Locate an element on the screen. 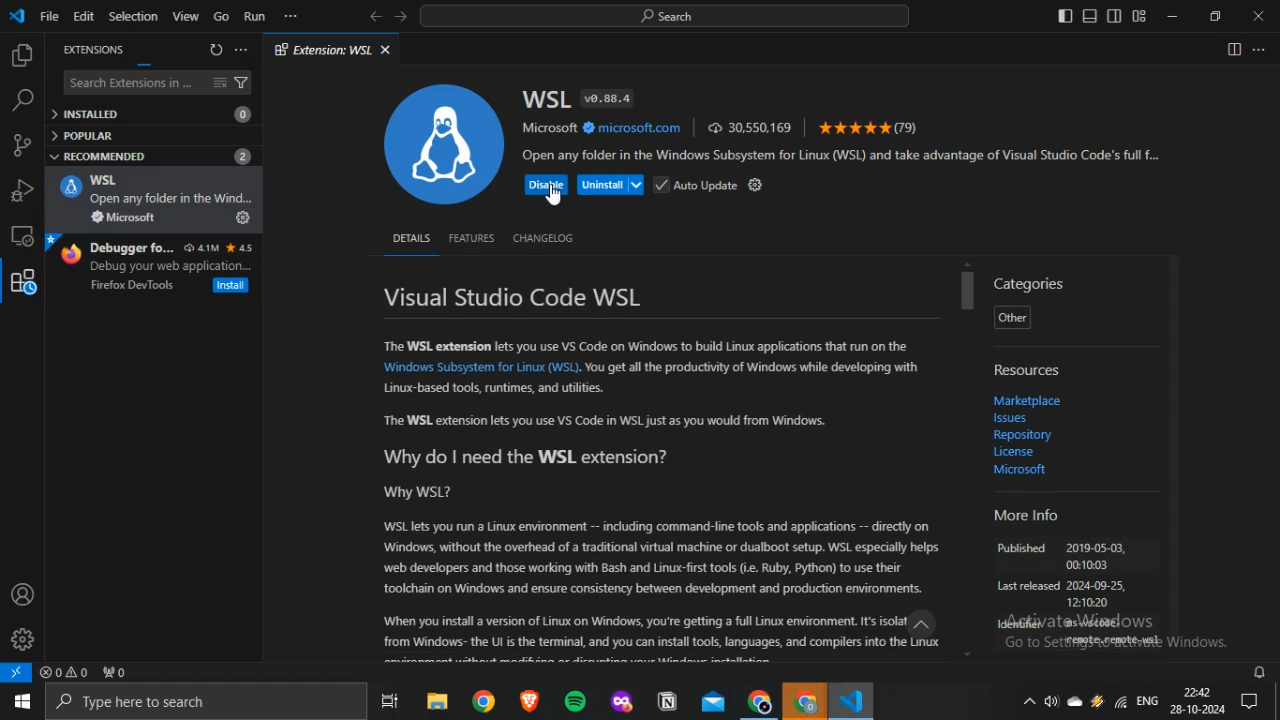 This screenshot has height=720, width=1280. filter is located at coordinates (242, 83).